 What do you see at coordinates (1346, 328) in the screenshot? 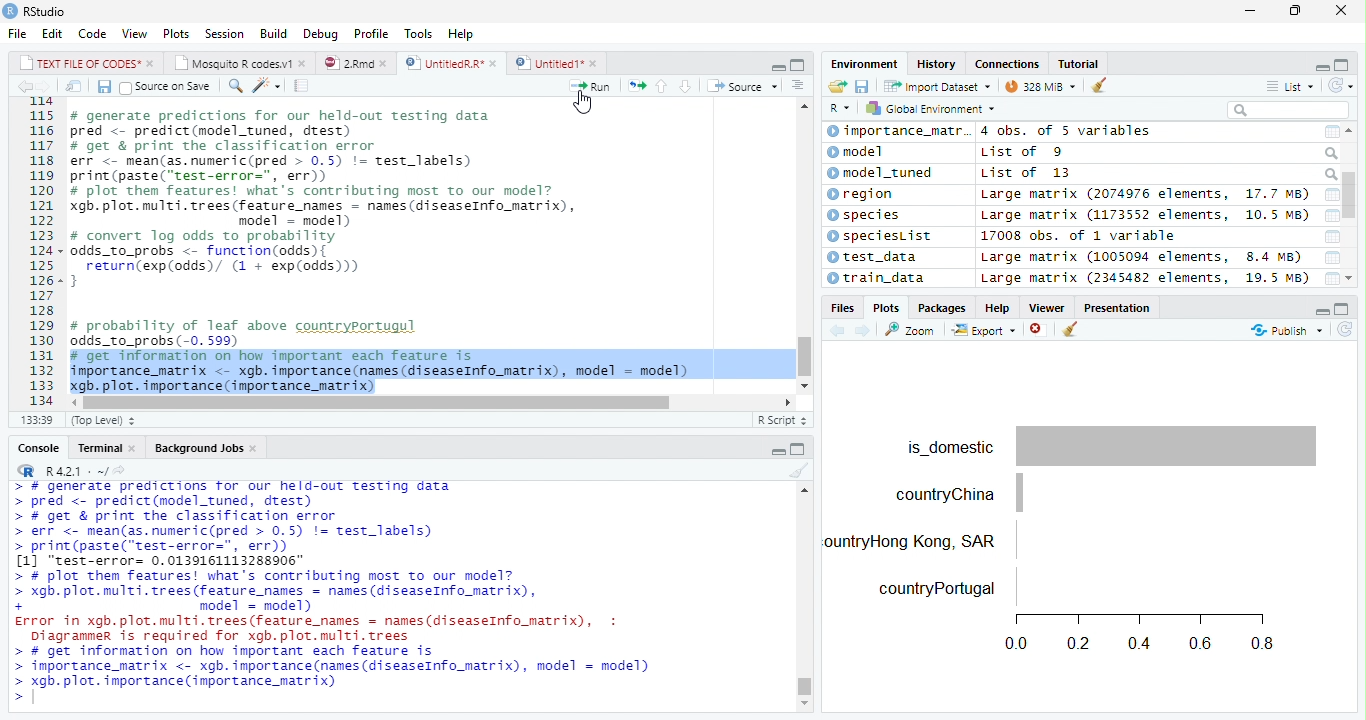
I see `Refresh` at bounding box center [1346, 328].